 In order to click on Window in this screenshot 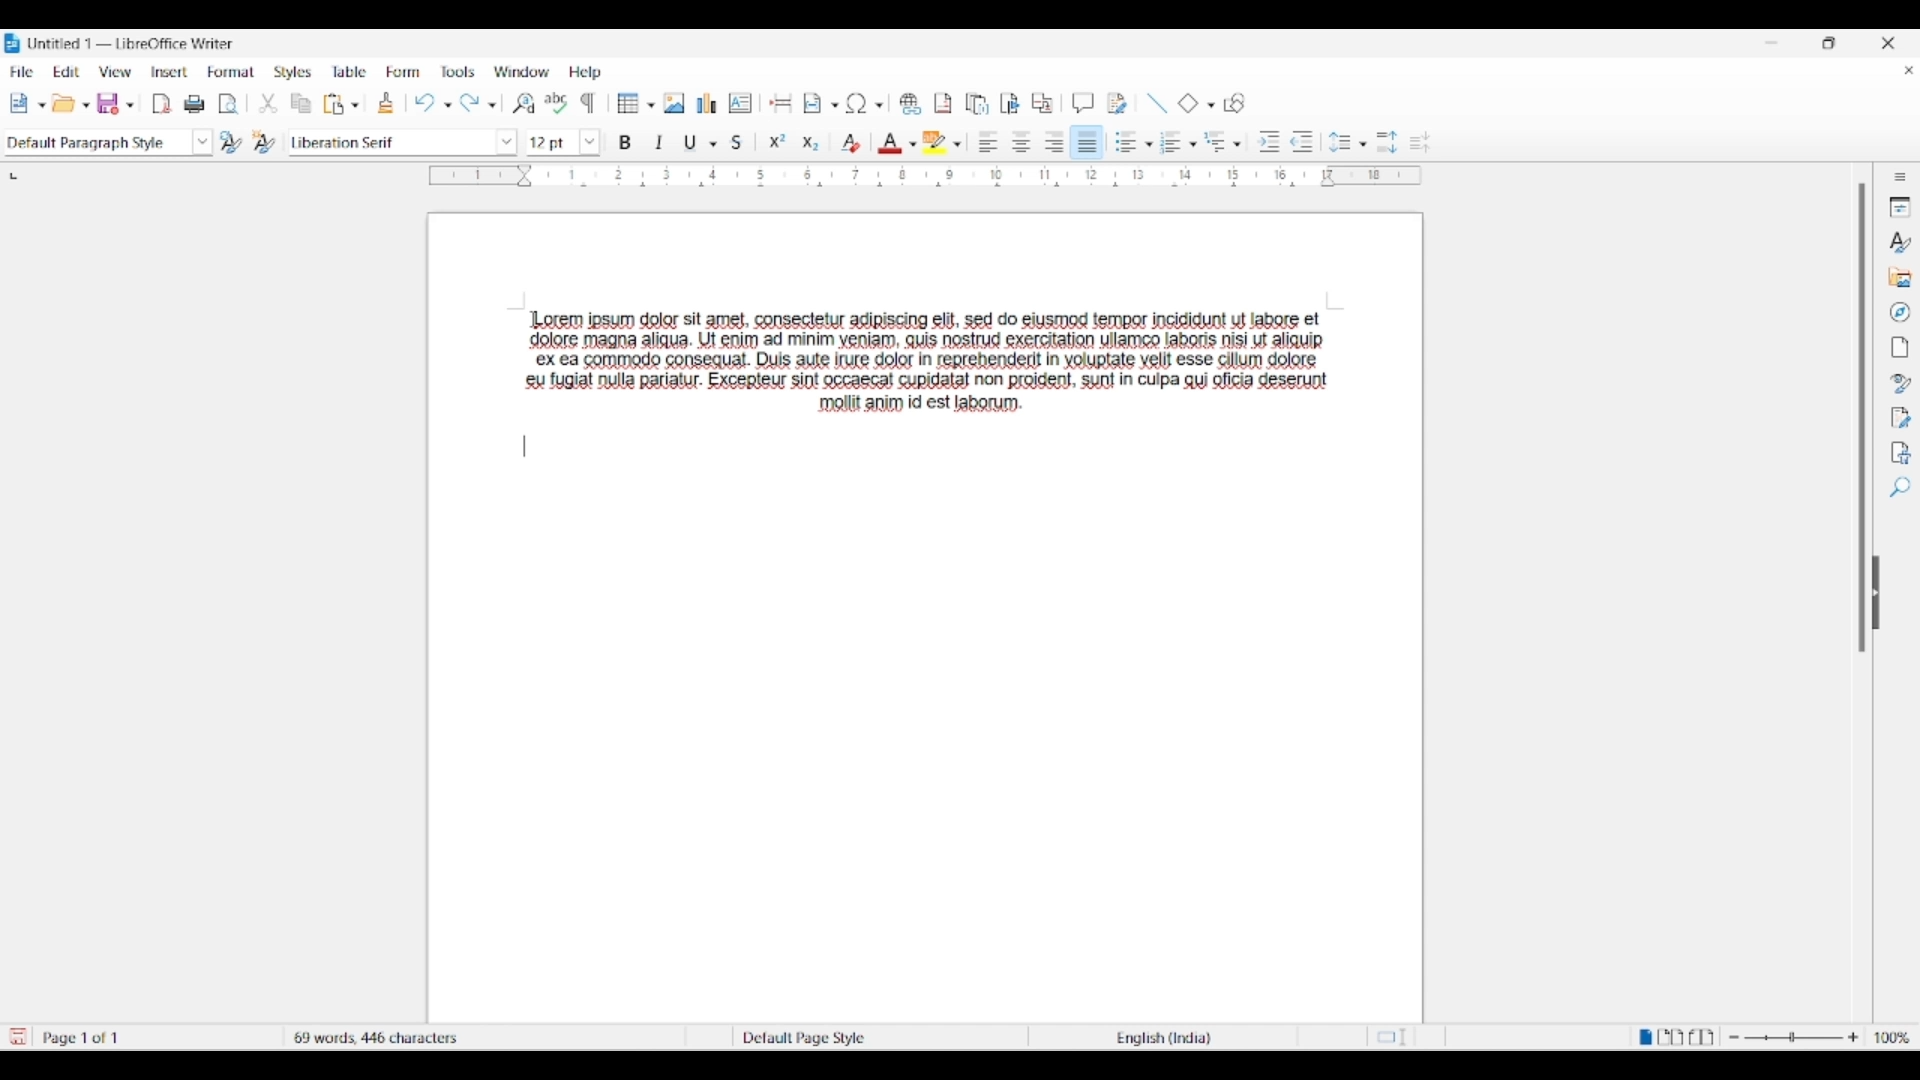, I will do `click(522, 71)`.